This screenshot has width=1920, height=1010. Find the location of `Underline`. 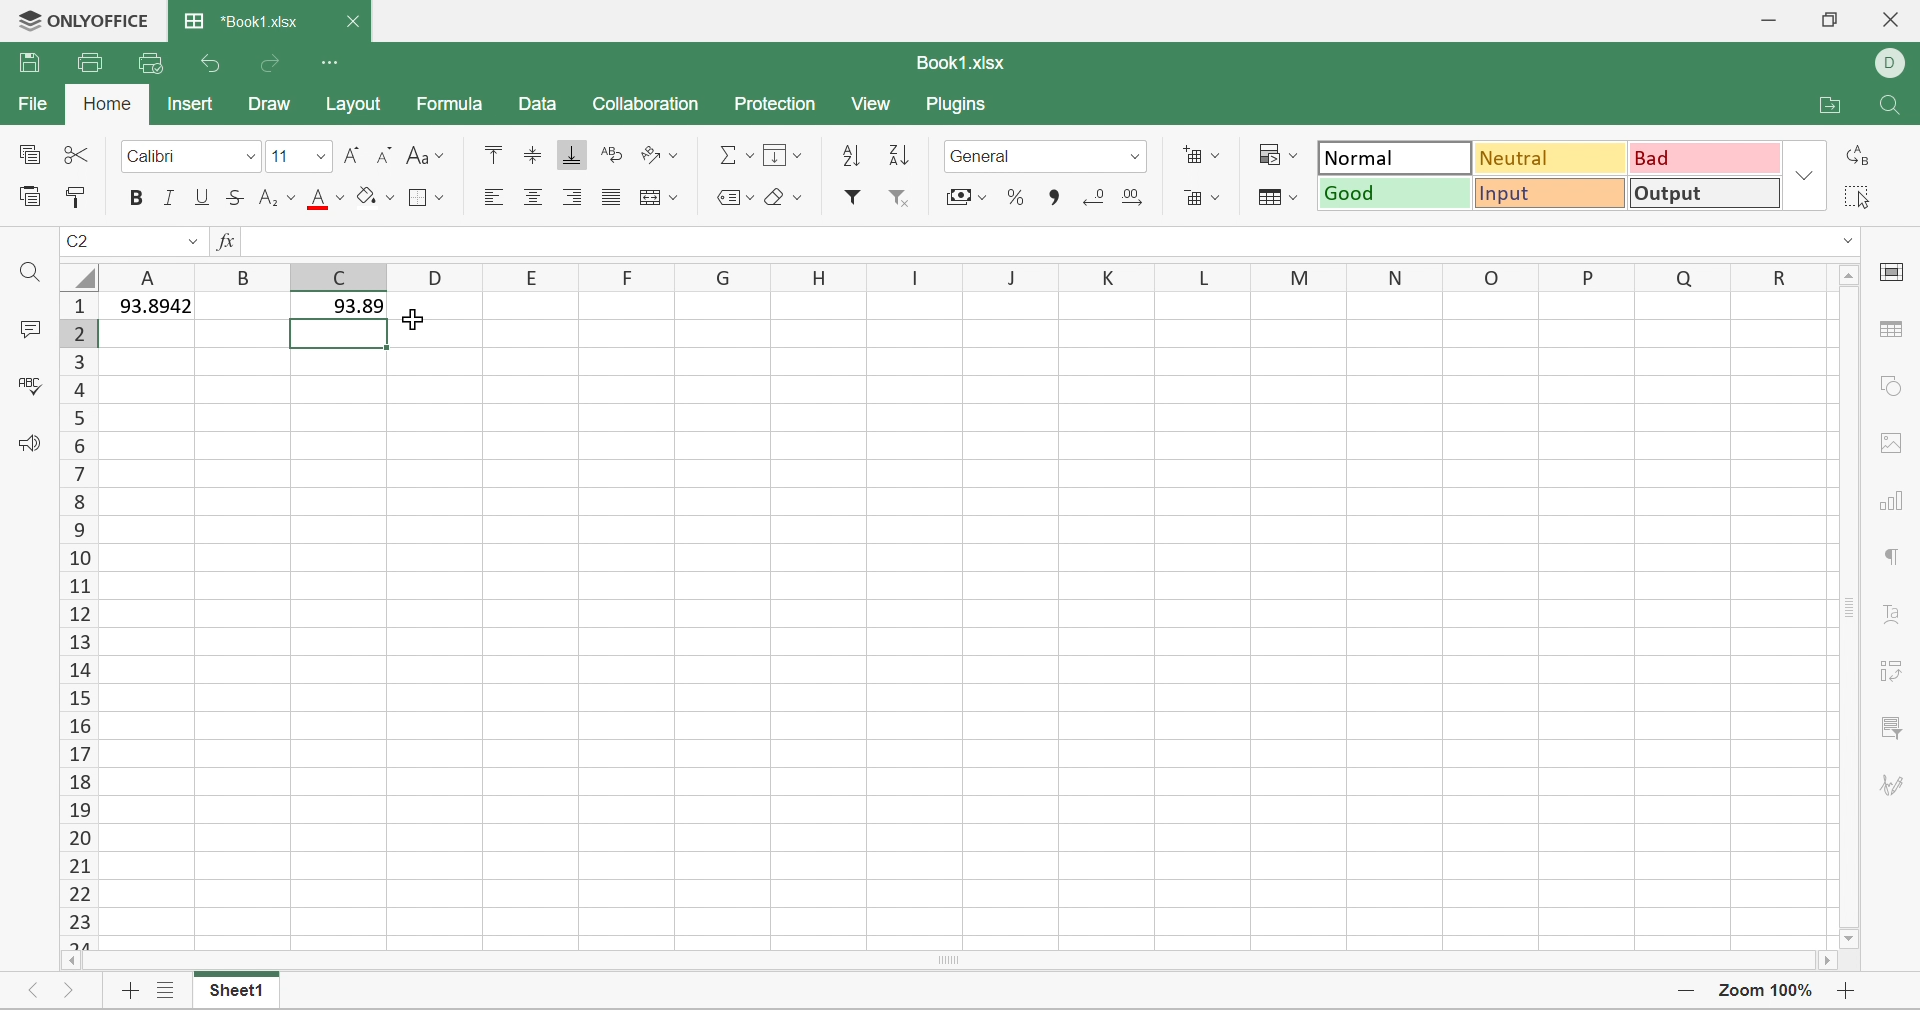

Underline is located at coordinates (203, 197).